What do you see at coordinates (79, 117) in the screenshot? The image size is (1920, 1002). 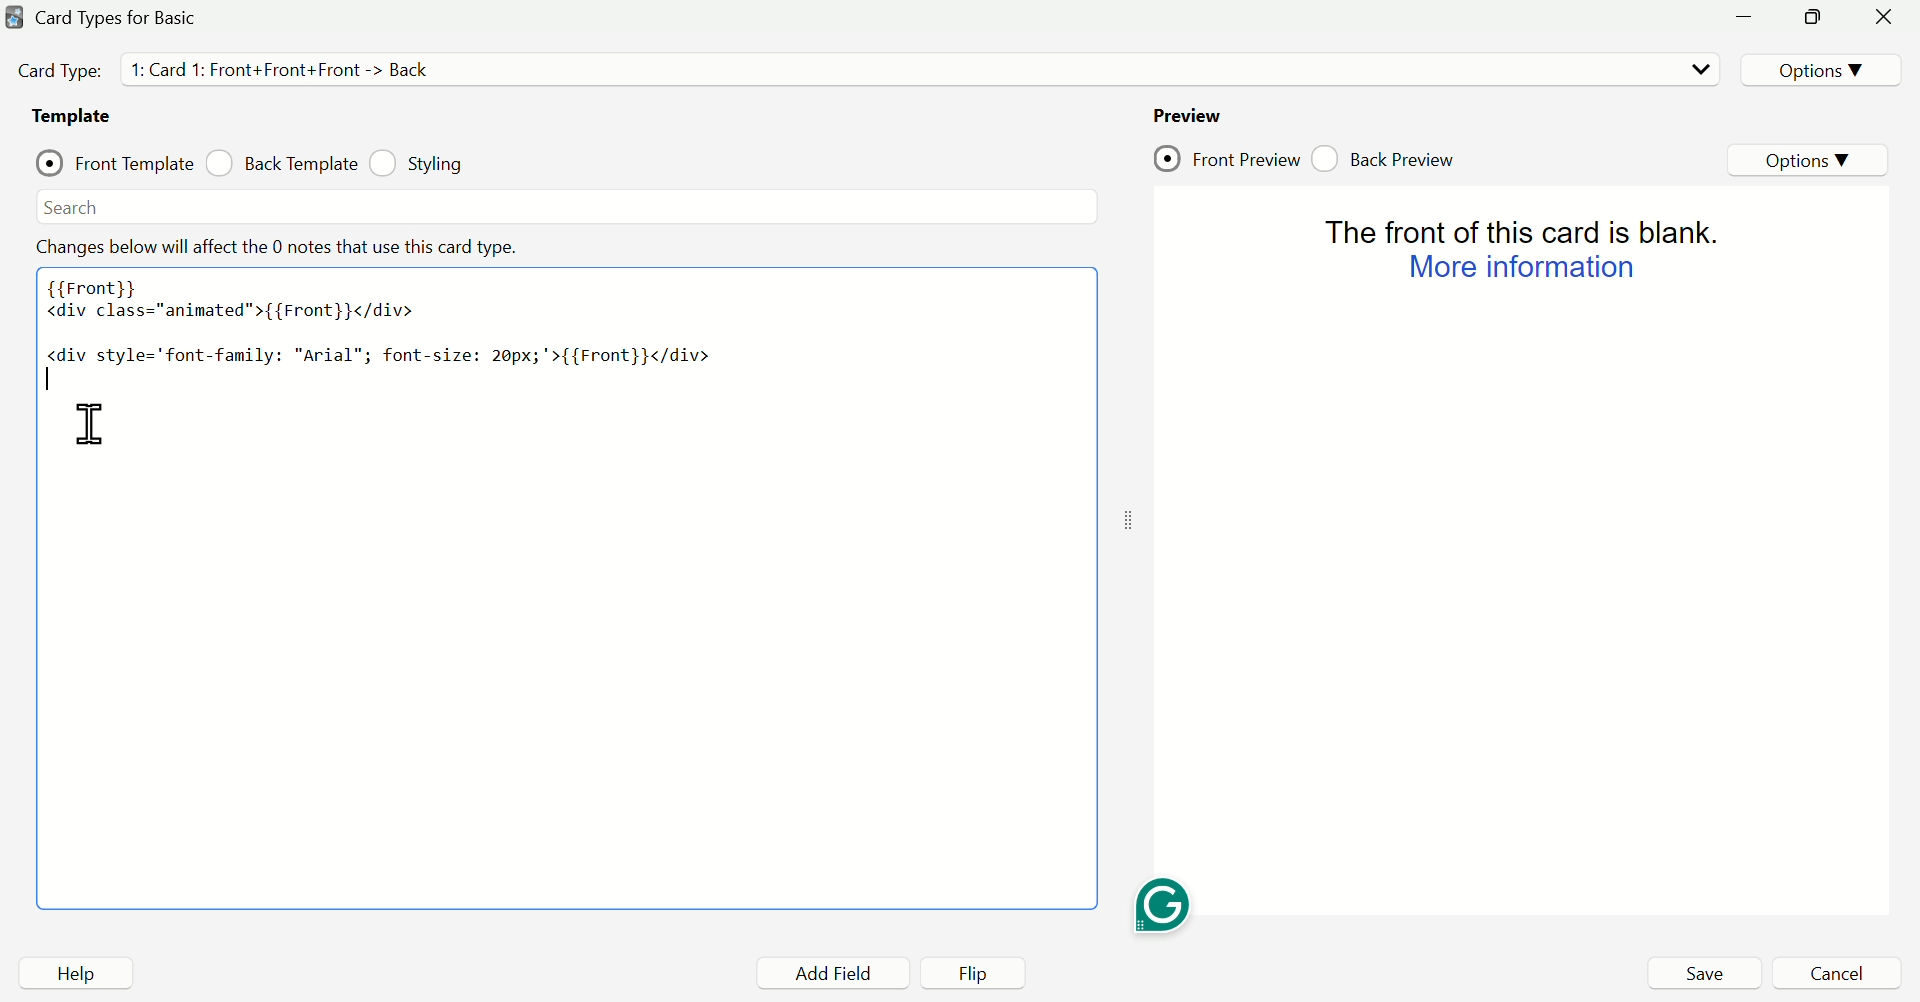 I see `Template` at bounding box center [79, 117].